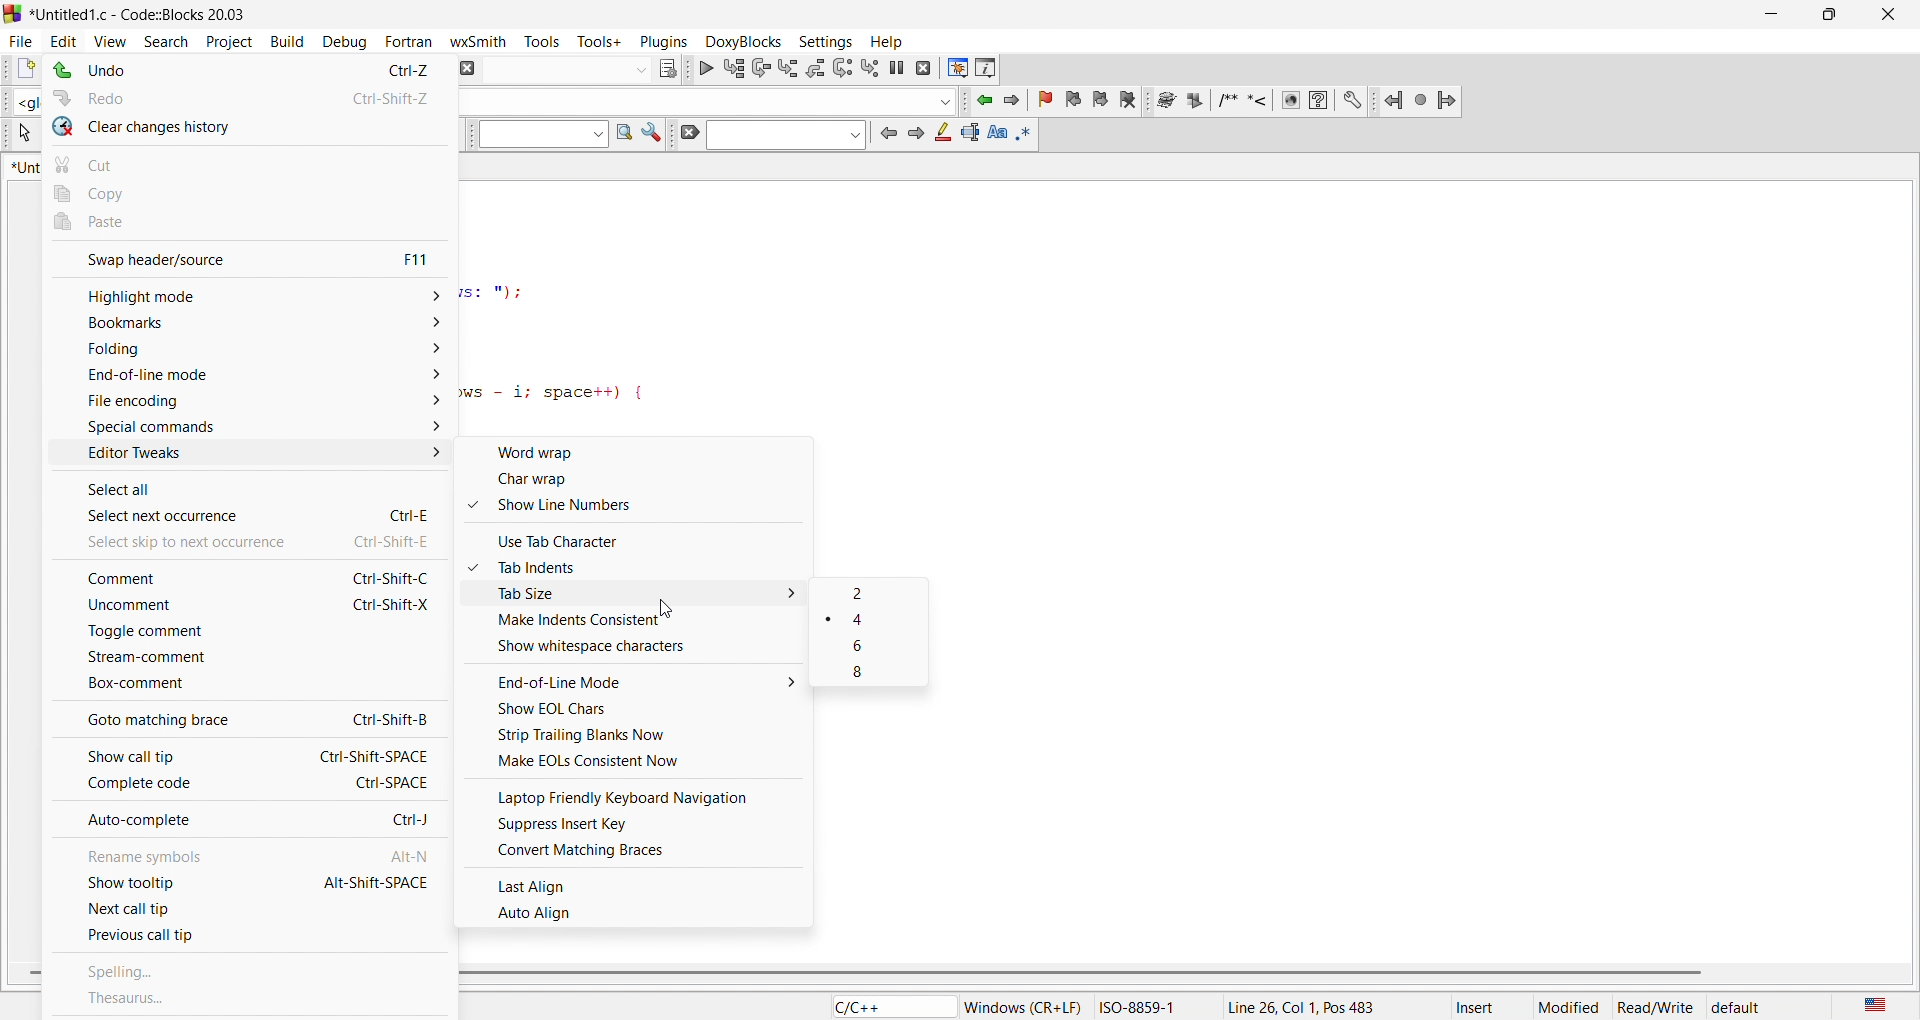 The height and width of the screenshot is (1020, 1920). I want to click on icon, so click(653, 137).